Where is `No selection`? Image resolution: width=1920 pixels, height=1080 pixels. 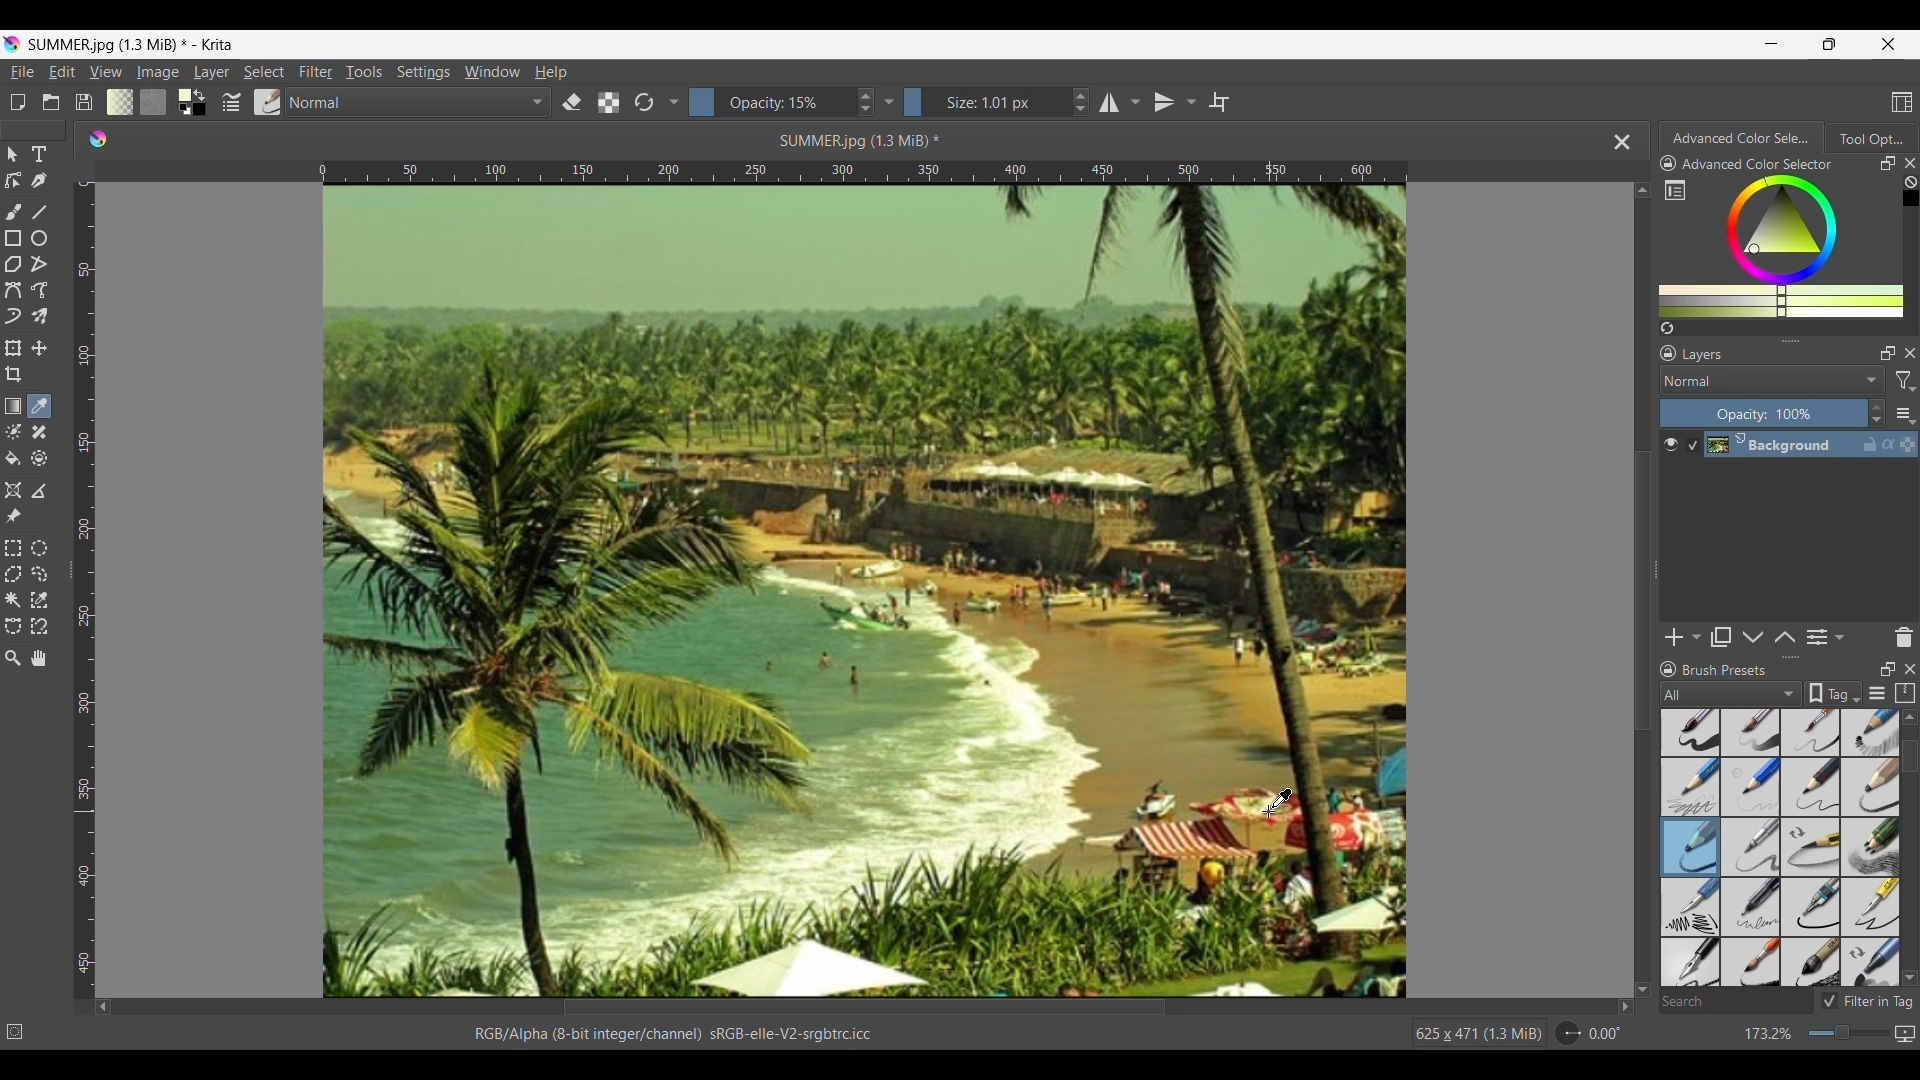
No selection is located at coordinates (15, 1032).